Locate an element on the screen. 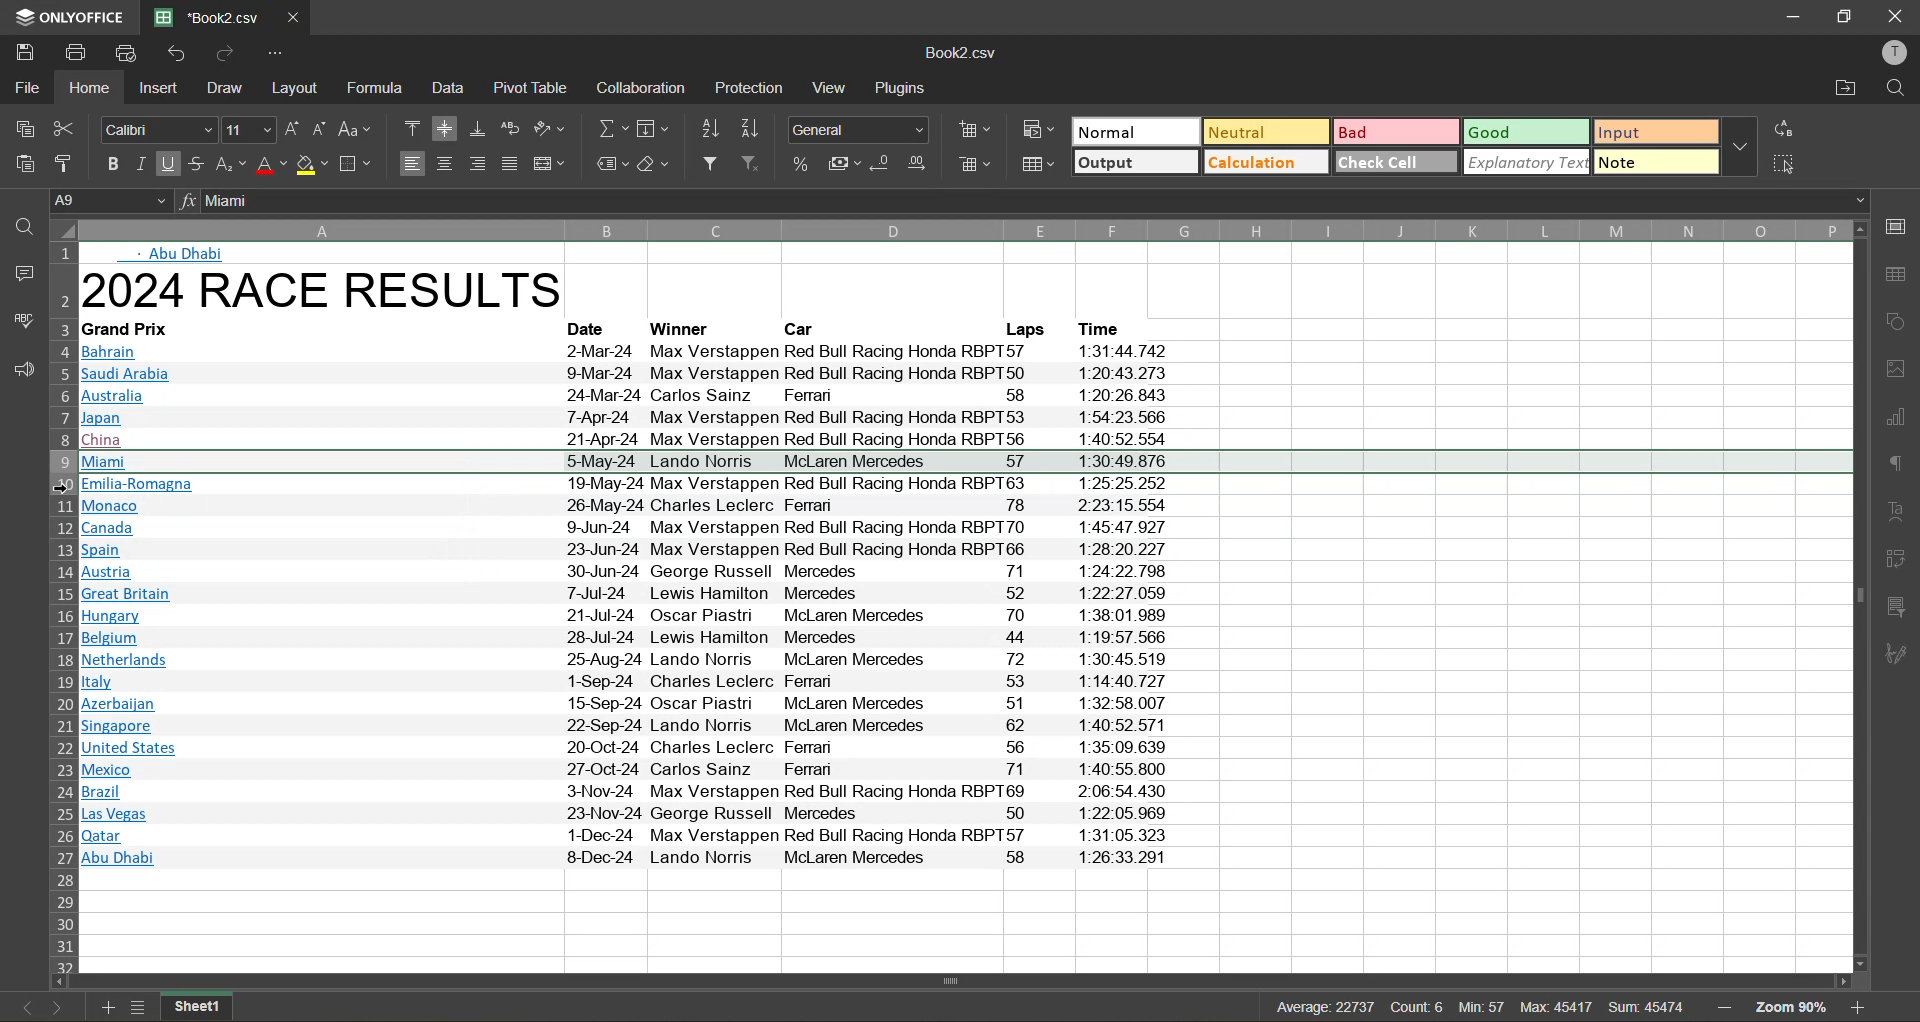 Image resolution: width=1920 pixels, height=1022 pixels. number format is located at coordinates (854, 130).